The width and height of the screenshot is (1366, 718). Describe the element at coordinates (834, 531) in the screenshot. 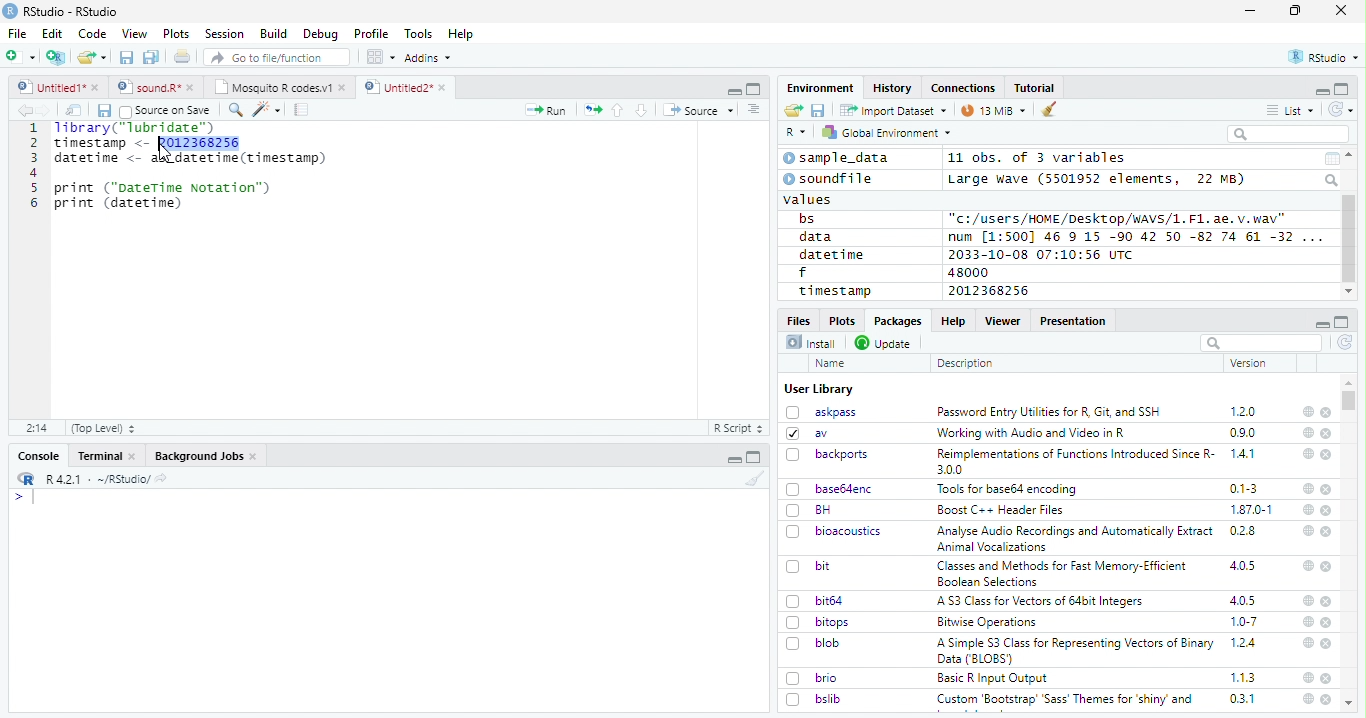

I see `bioacoustics` at that location.